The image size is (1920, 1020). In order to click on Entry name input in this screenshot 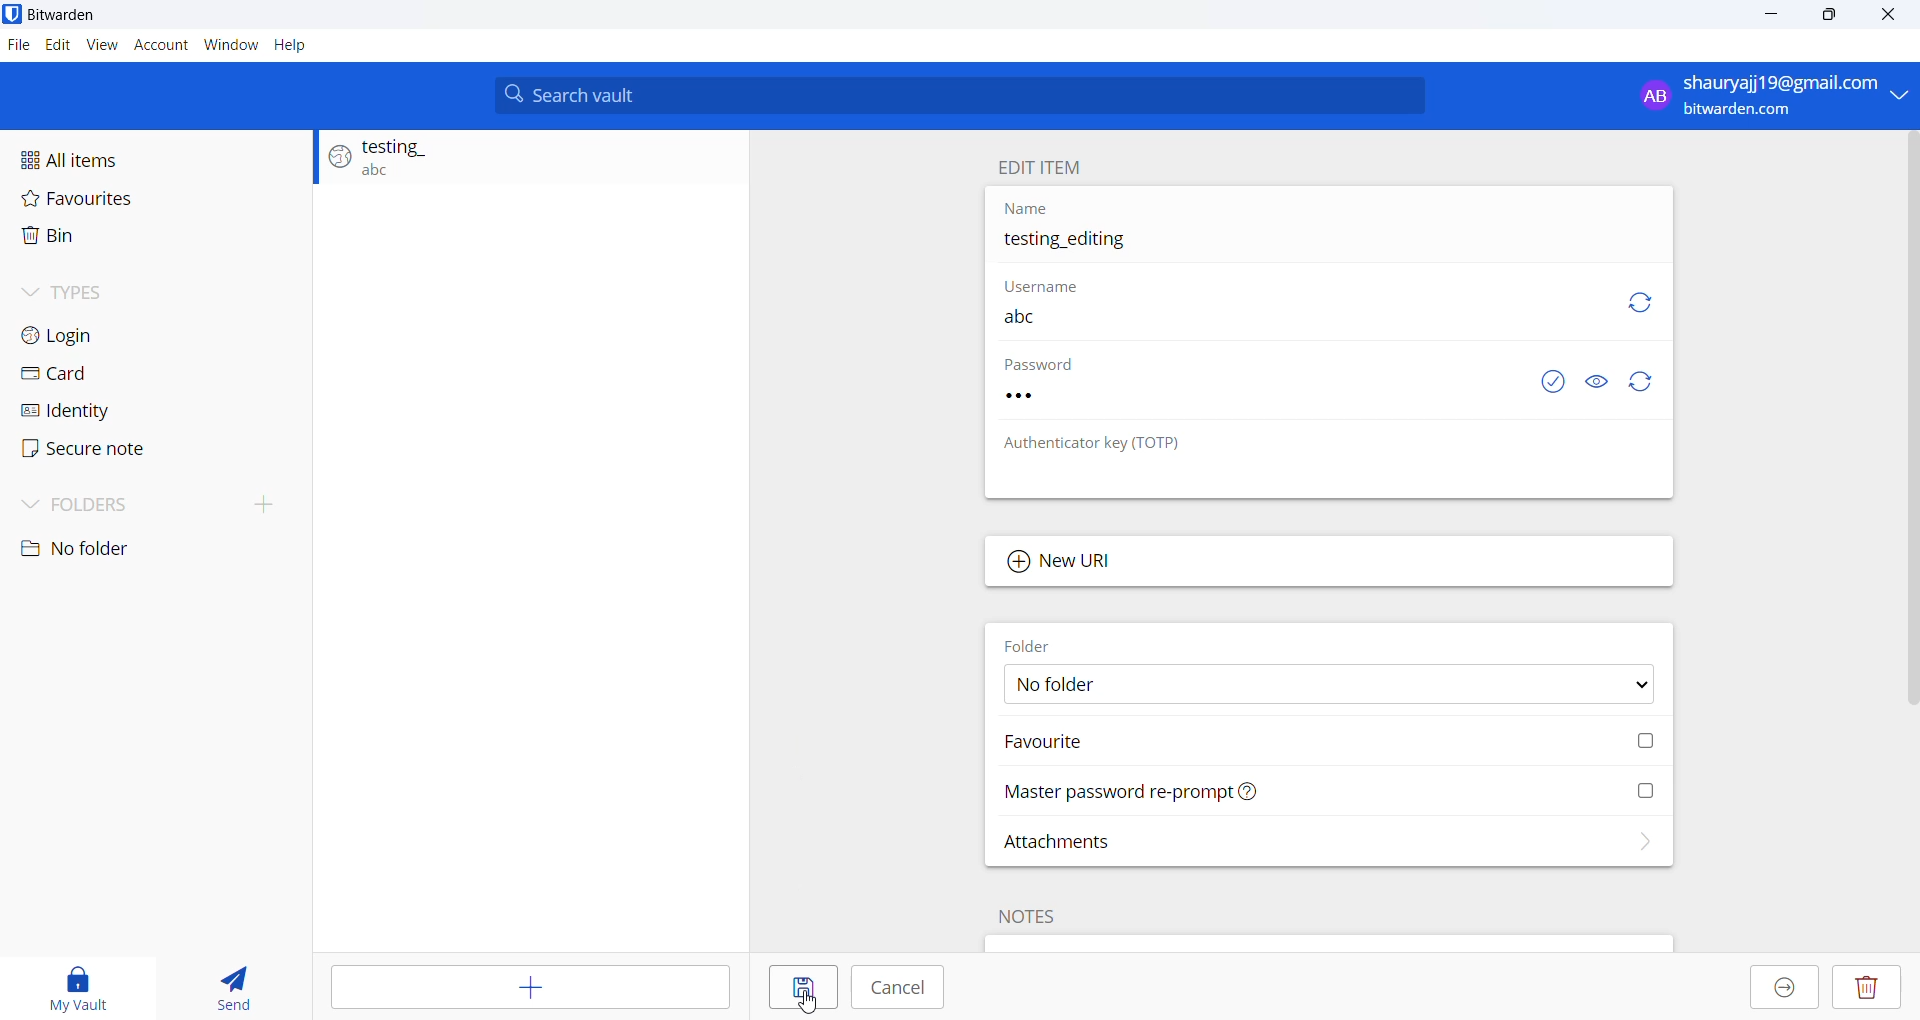, I will do `click(1318, 242)`.